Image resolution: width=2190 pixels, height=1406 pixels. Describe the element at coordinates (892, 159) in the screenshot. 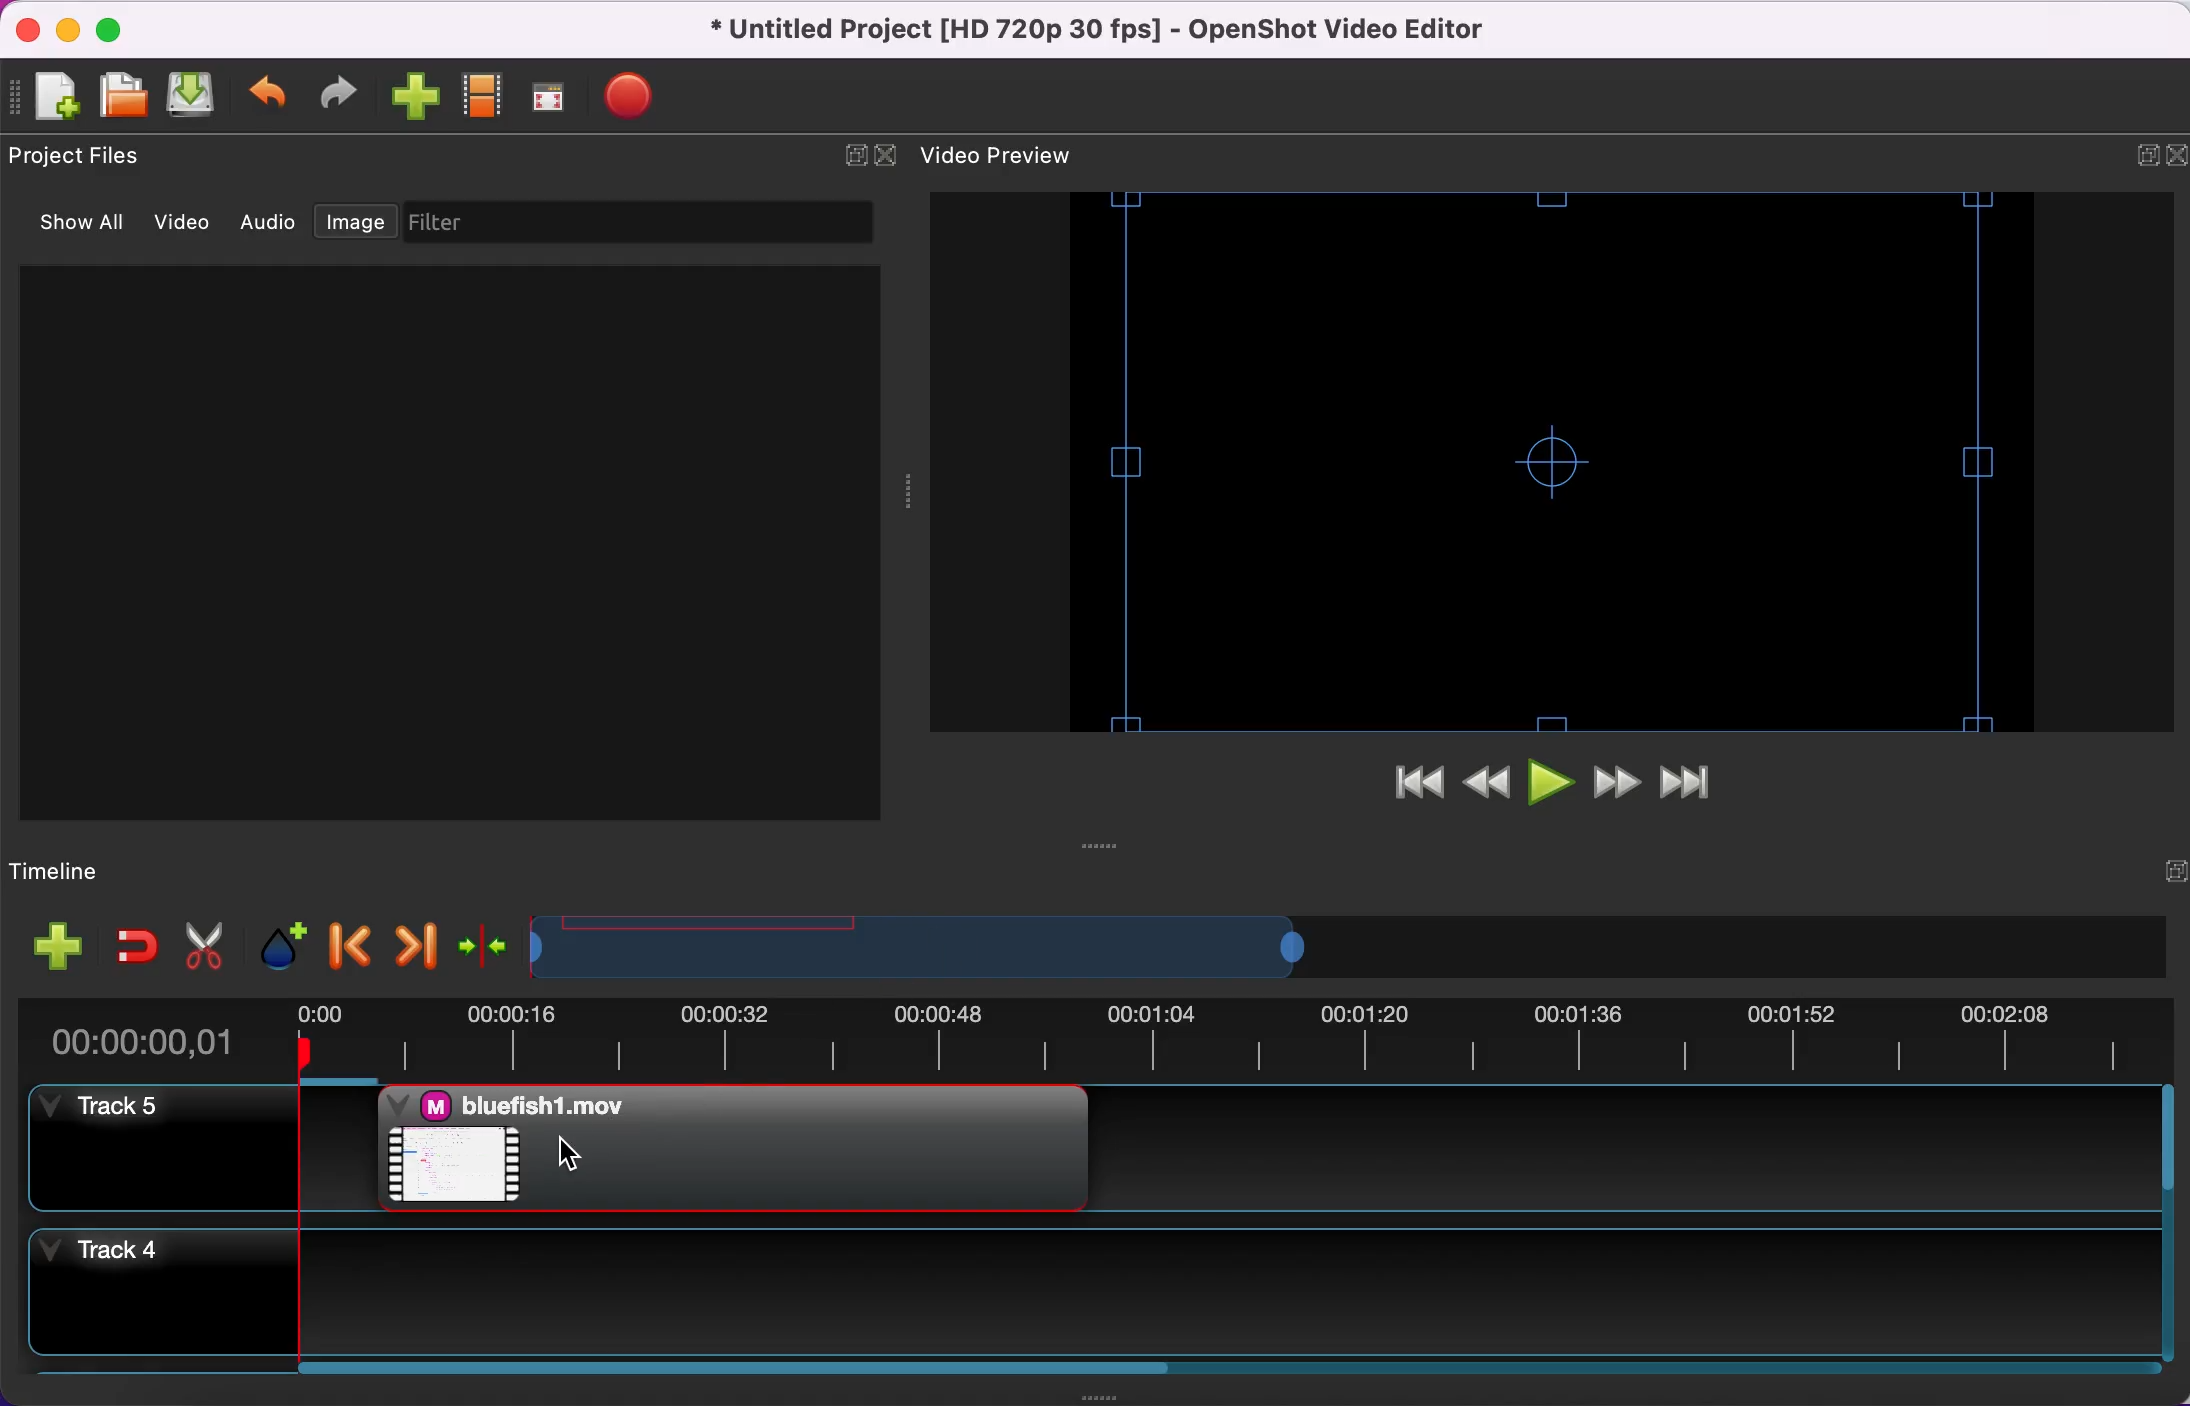

I see `close` at that location.